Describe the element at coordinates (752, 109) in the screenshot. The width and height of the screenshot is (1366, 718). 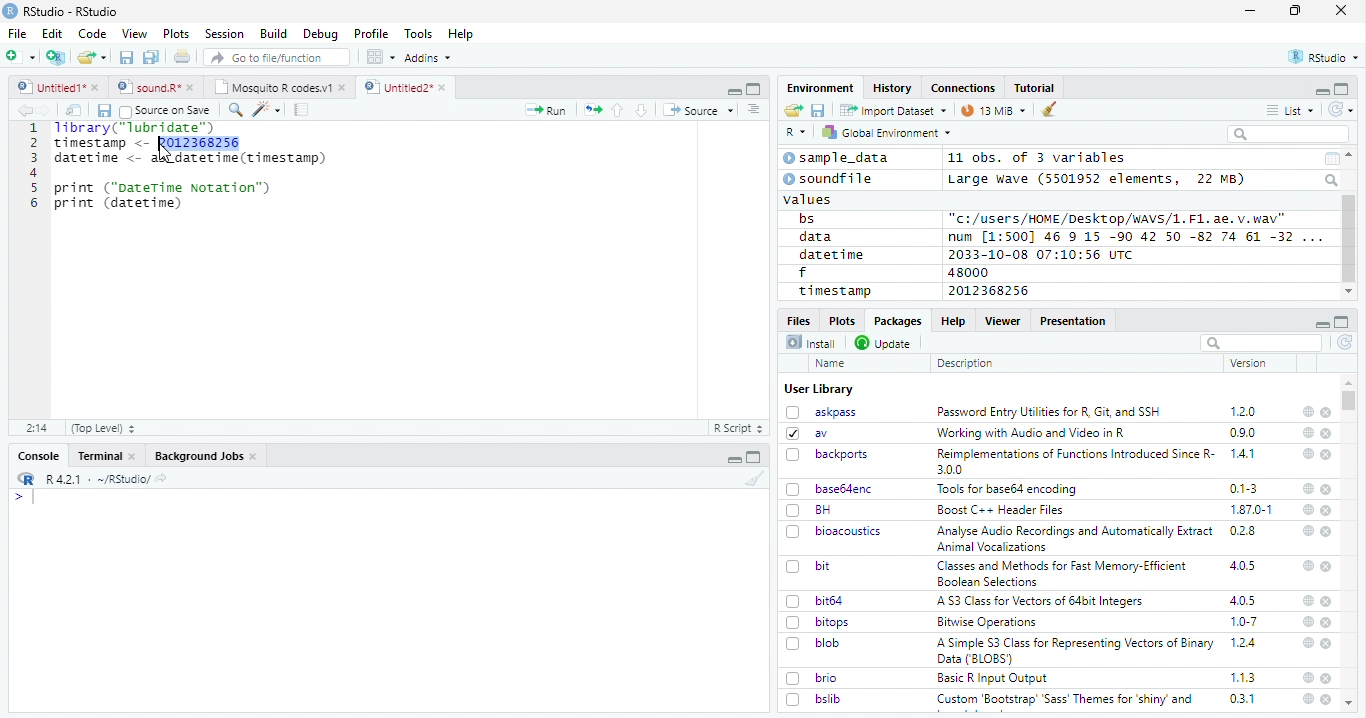
I see `Show document outline` at that location.